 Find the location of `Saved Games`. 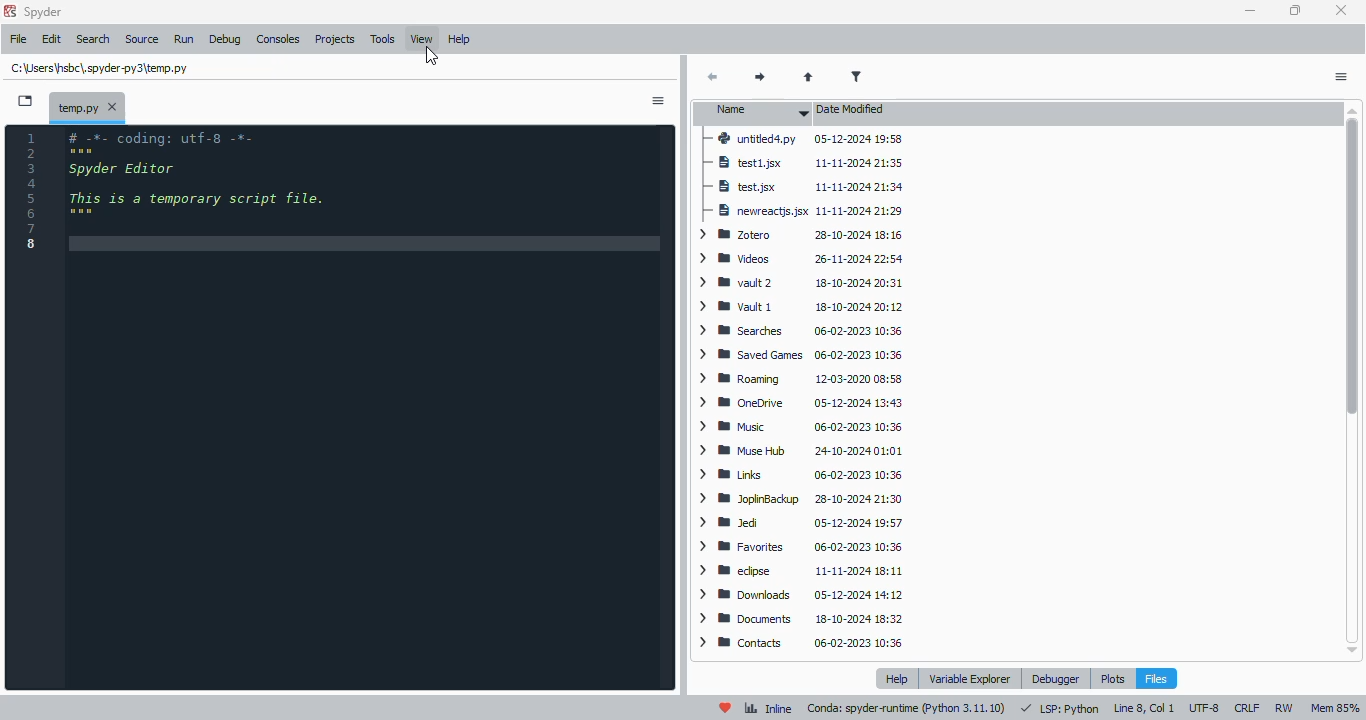

Saved Games is located at coordinates (802, 354).